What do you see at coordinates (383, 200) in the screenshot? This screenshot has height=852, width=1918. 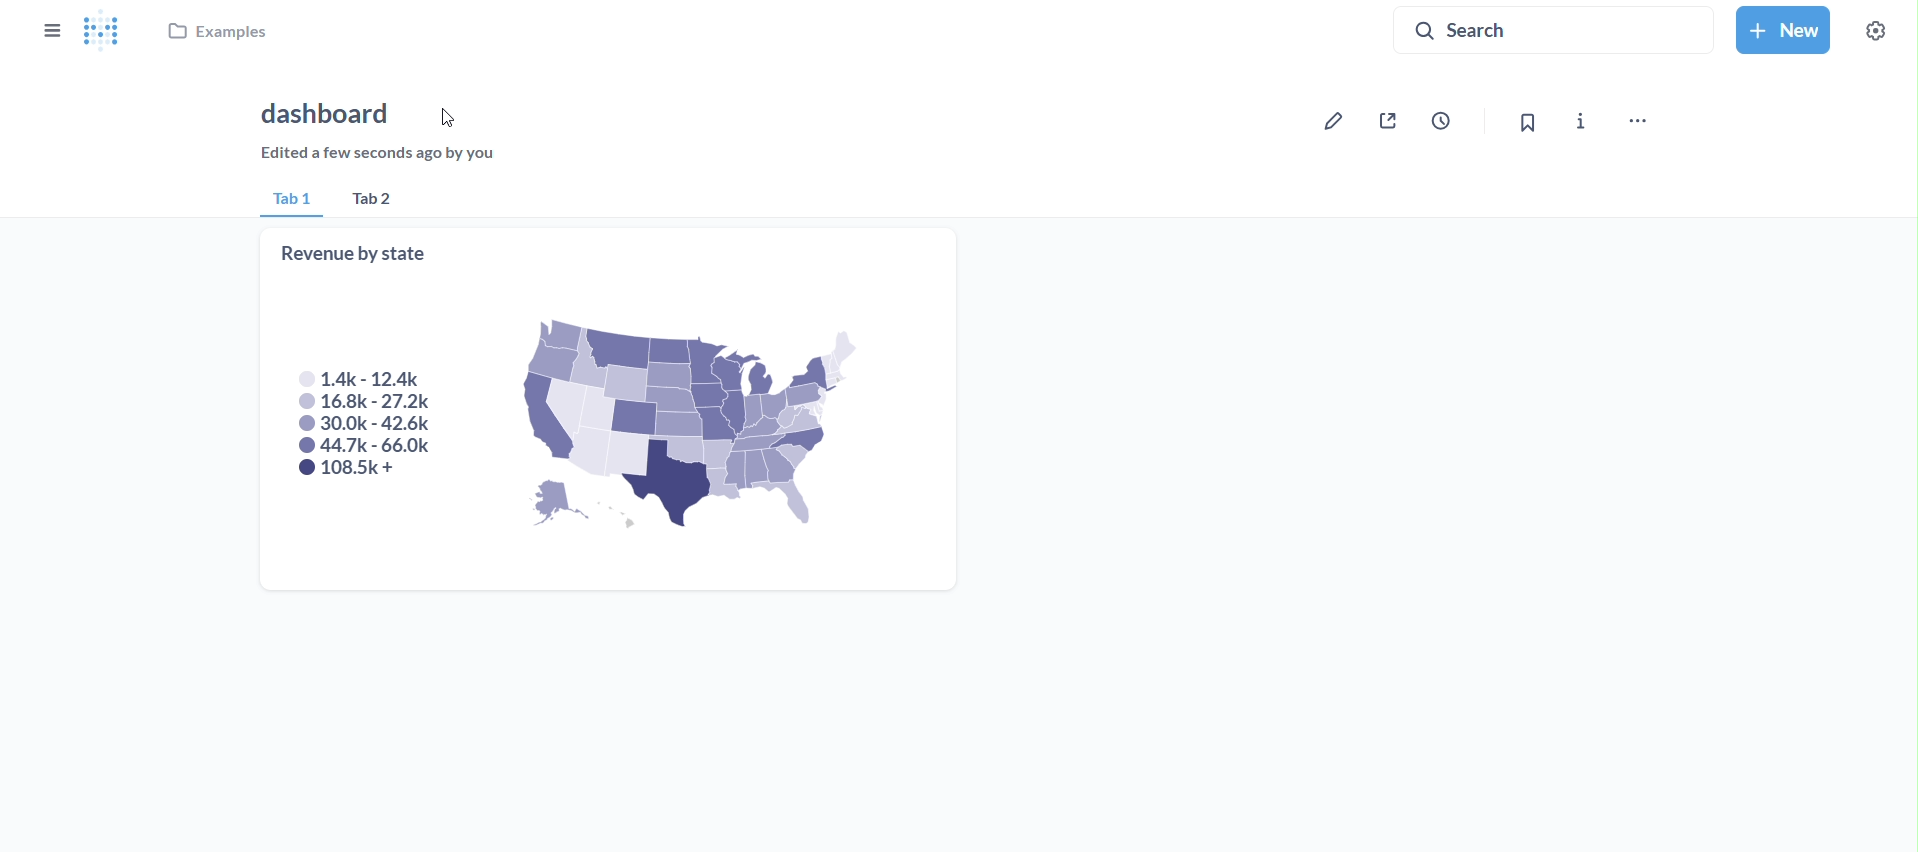 I see `tab 2` at bounding box center [383, 200].